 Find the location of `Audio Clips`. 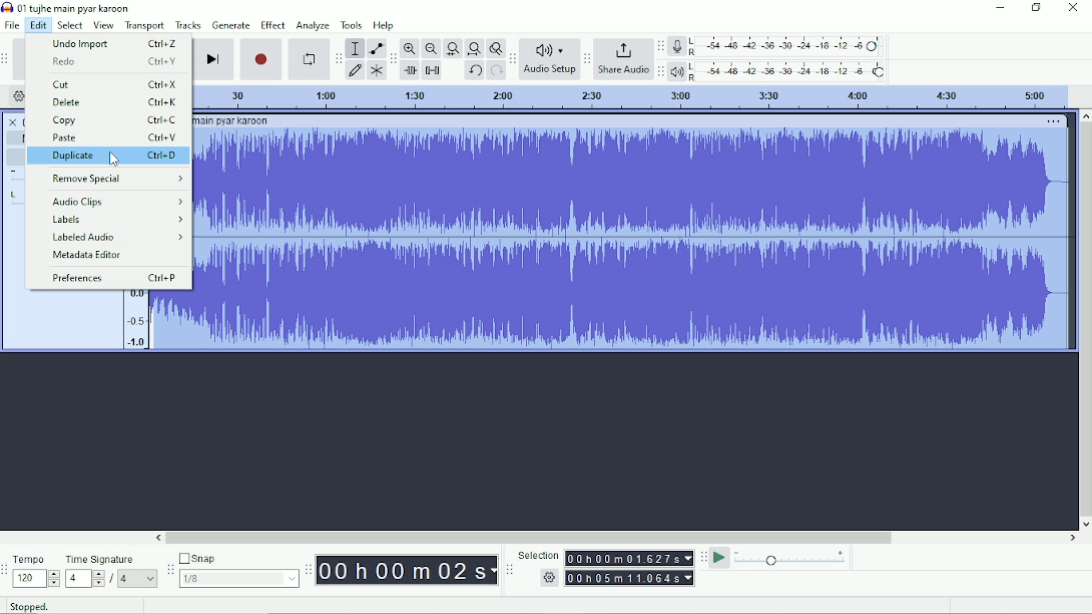

Audio Clips is located at coordinates (116, 202).